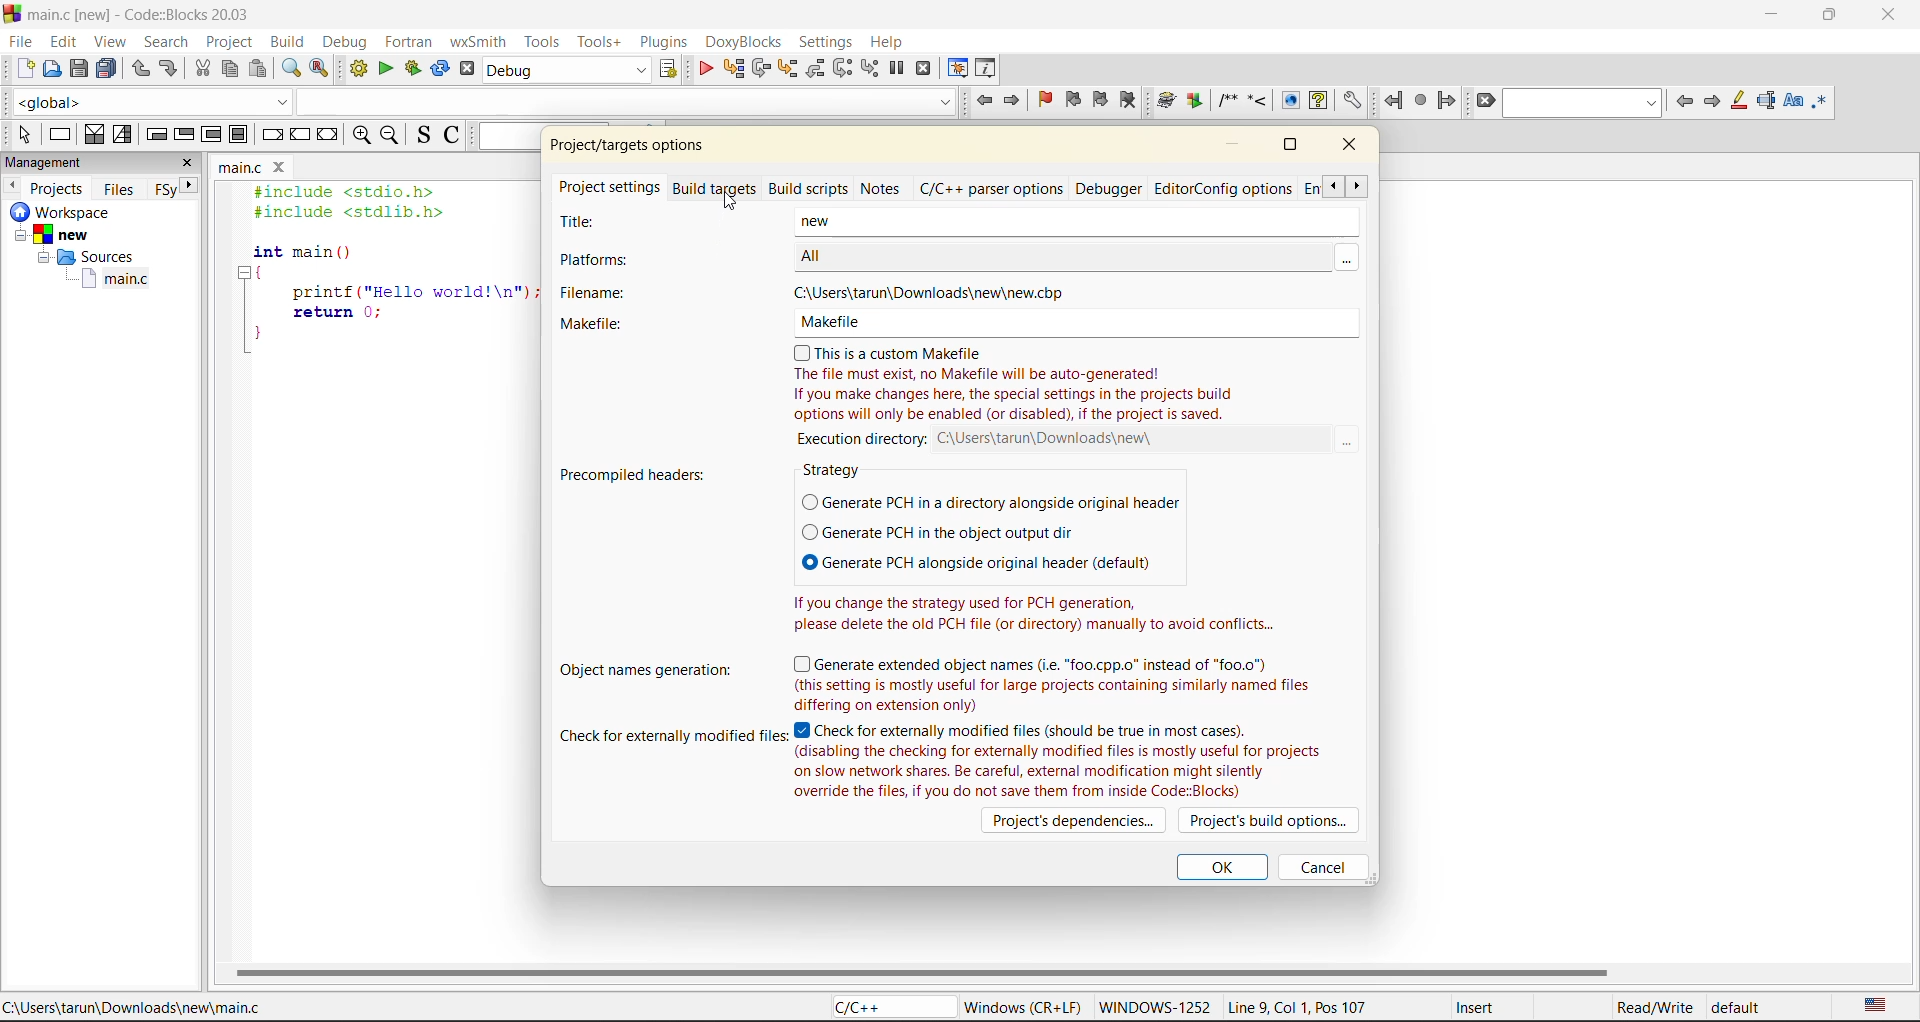 This screenshot has width=1920, height=1022. I want to click on Line 9, Col 1, Pos 107, so click(1297, 1010).